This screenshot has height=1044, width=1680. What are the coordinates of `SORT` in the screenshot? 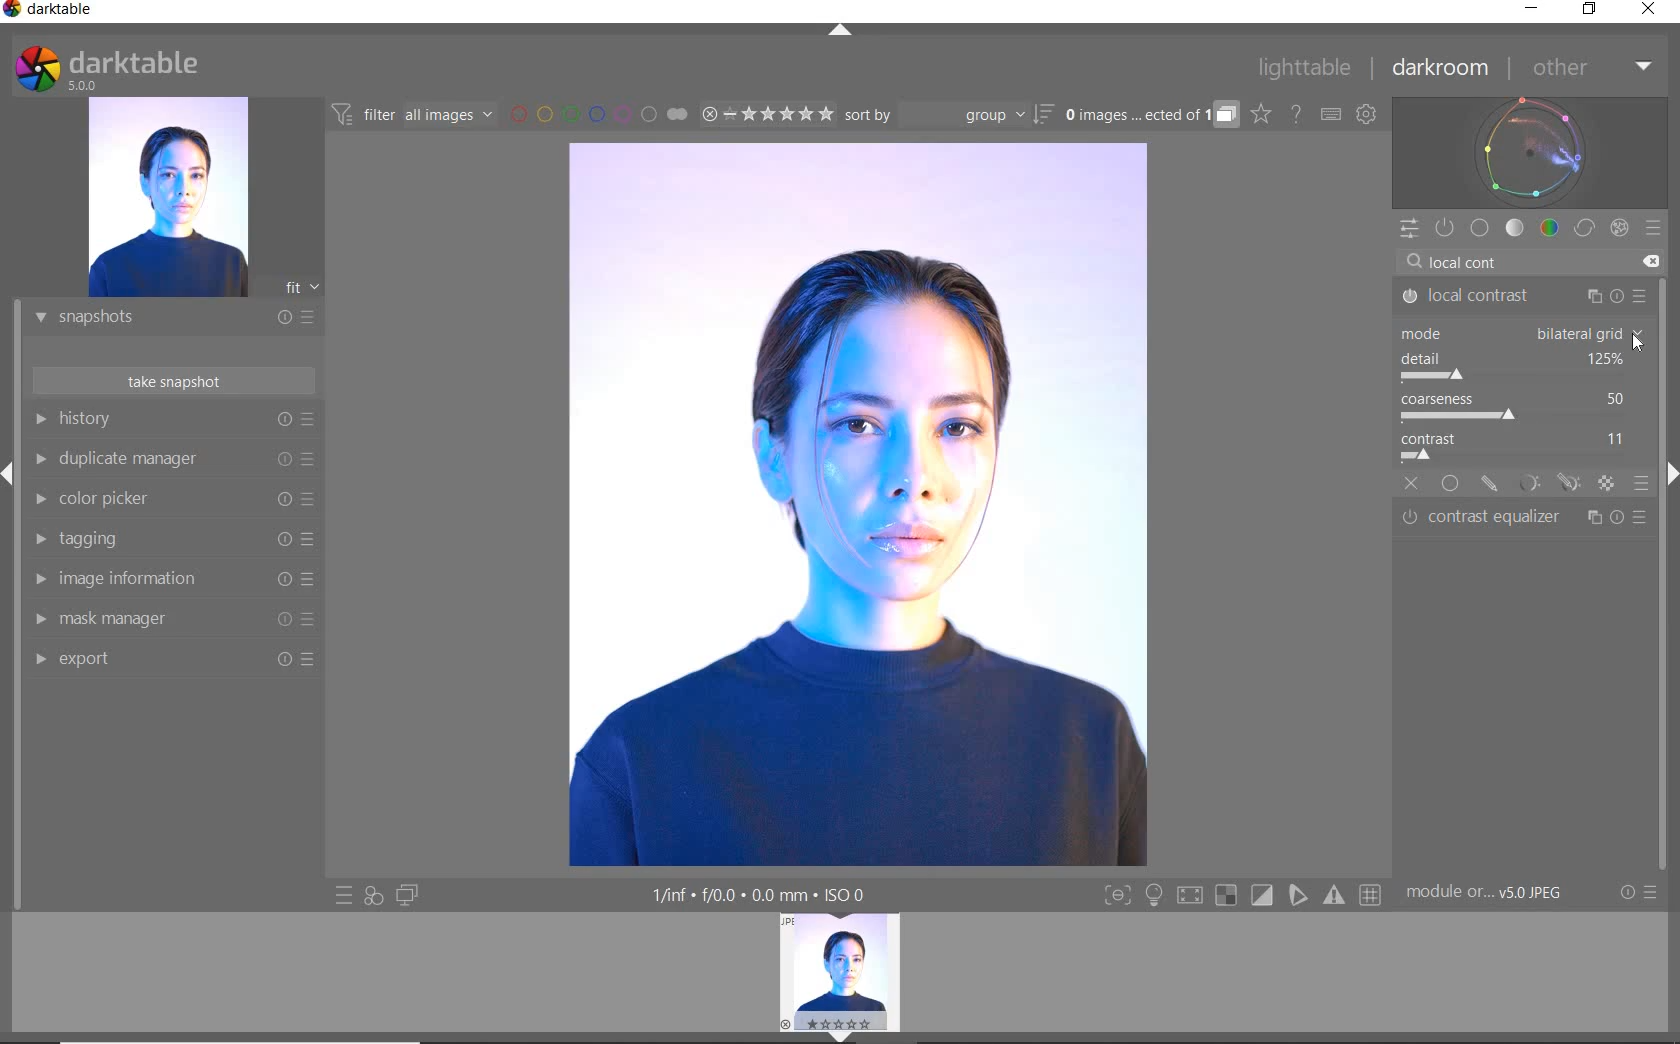 It's located at (947, 114).